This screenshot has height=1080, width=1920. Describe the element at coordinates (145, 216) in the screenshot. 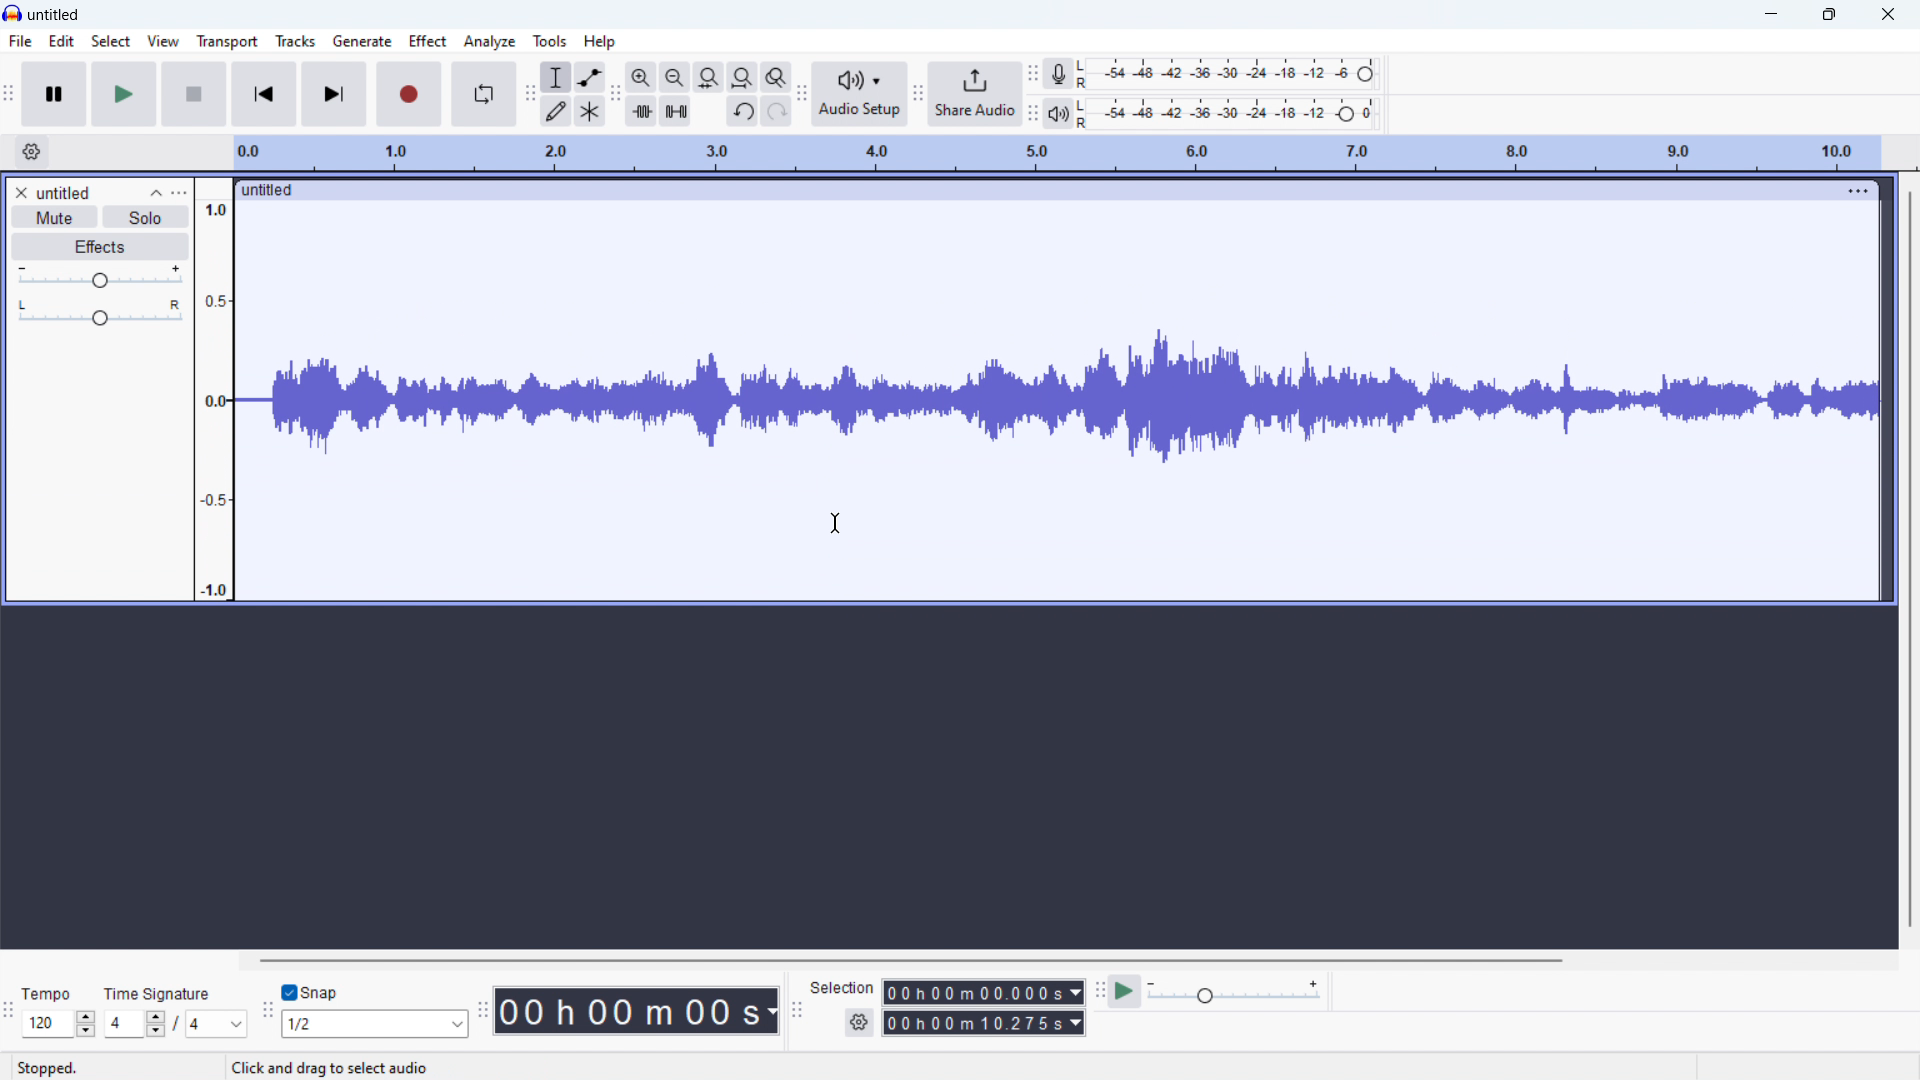

I see `solo` at that location.